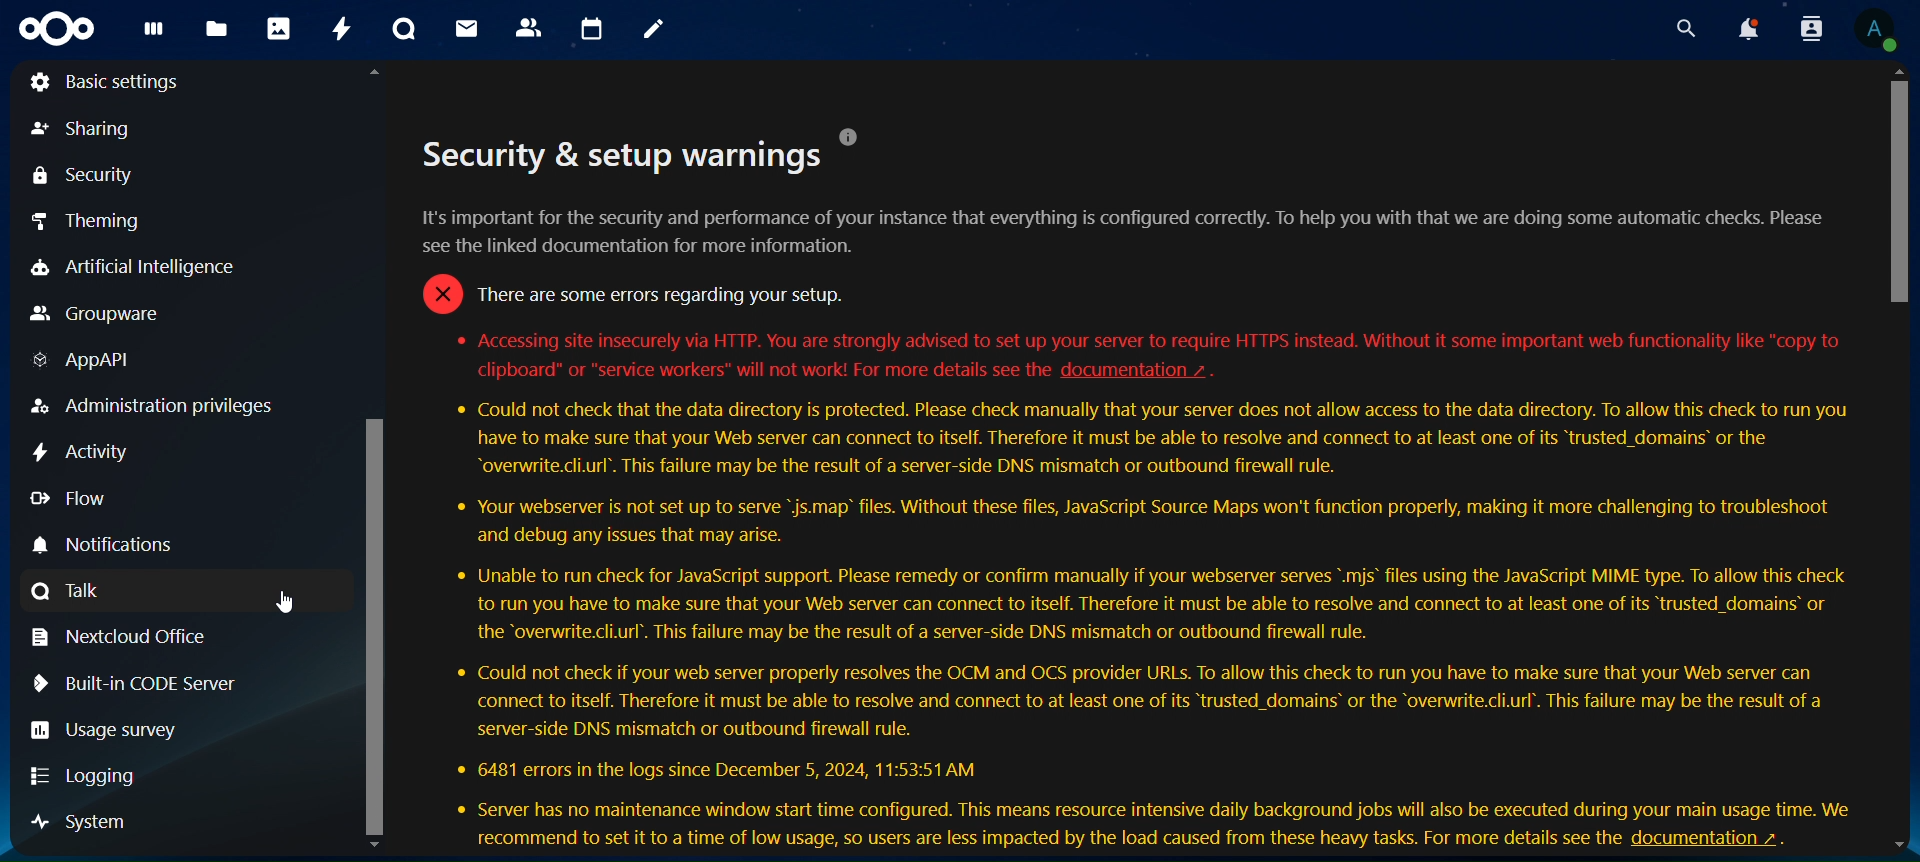 This screenshot has height=862, width=1920. What do you see at coordinates (217, 26) in the screenshot?
I see `files` at bounding box center [217, 26].